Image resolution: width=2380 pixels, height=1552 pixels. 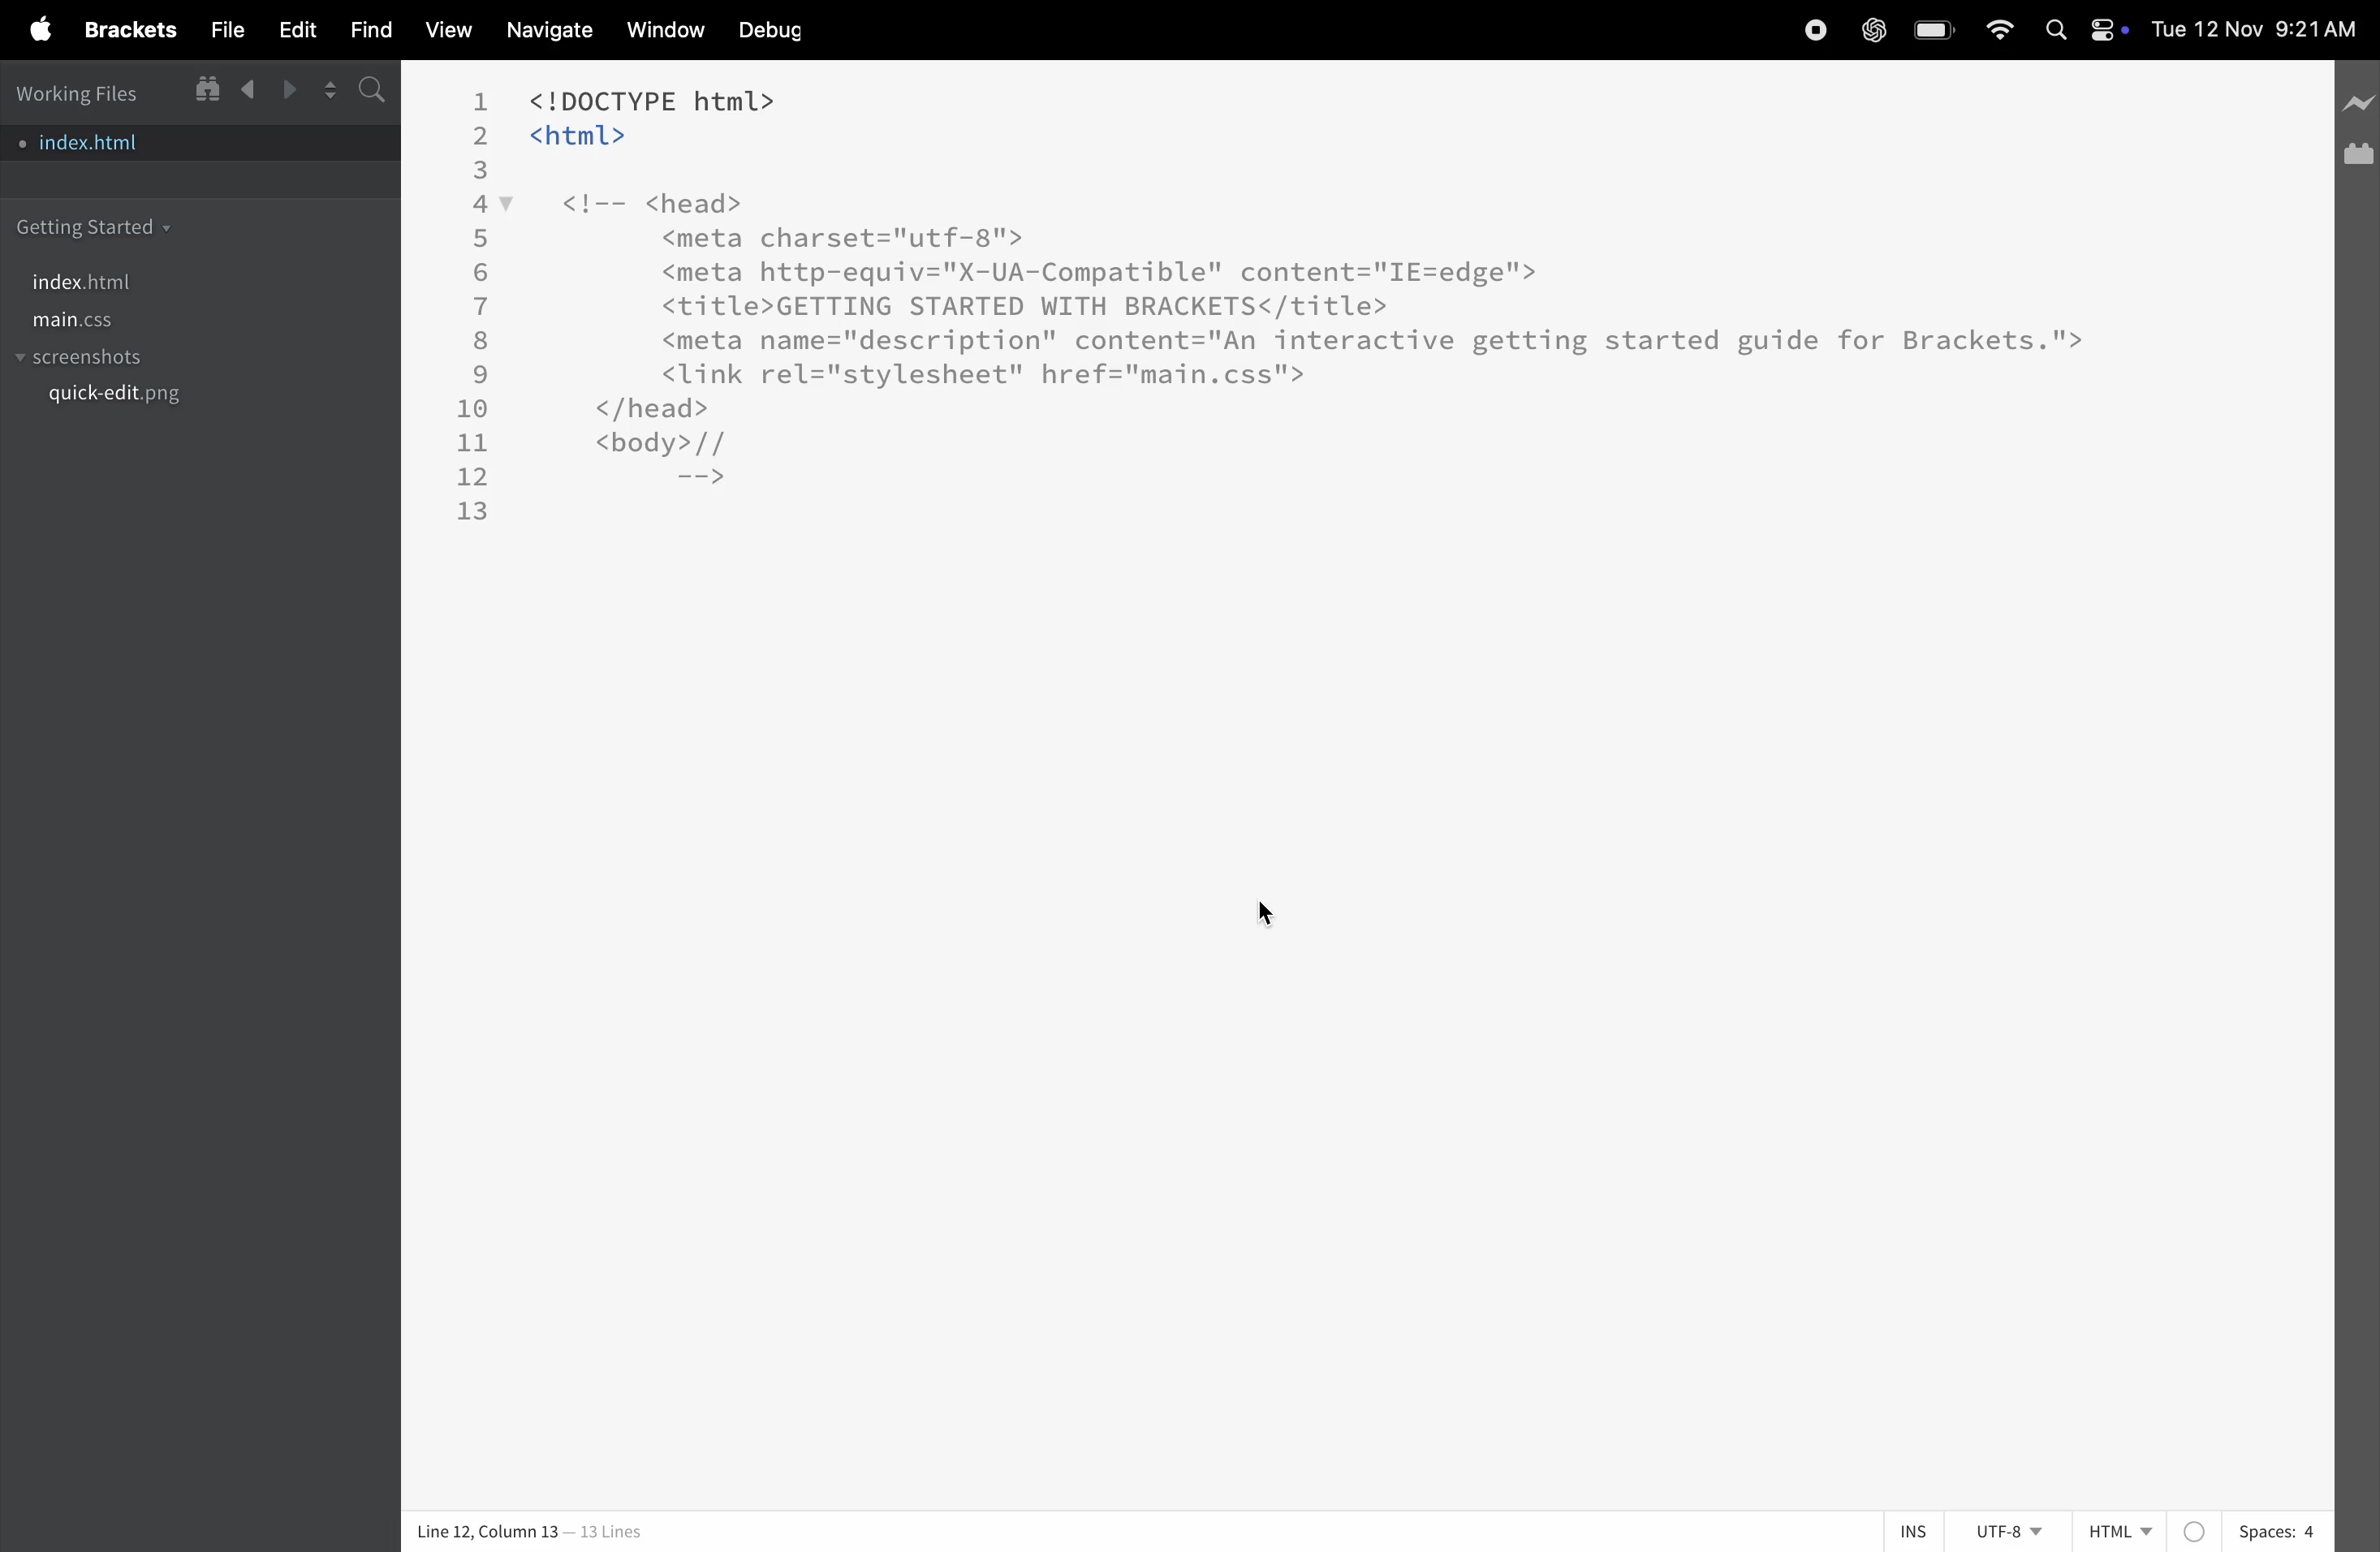 I want to click on edit, so click(x=289, y=28).